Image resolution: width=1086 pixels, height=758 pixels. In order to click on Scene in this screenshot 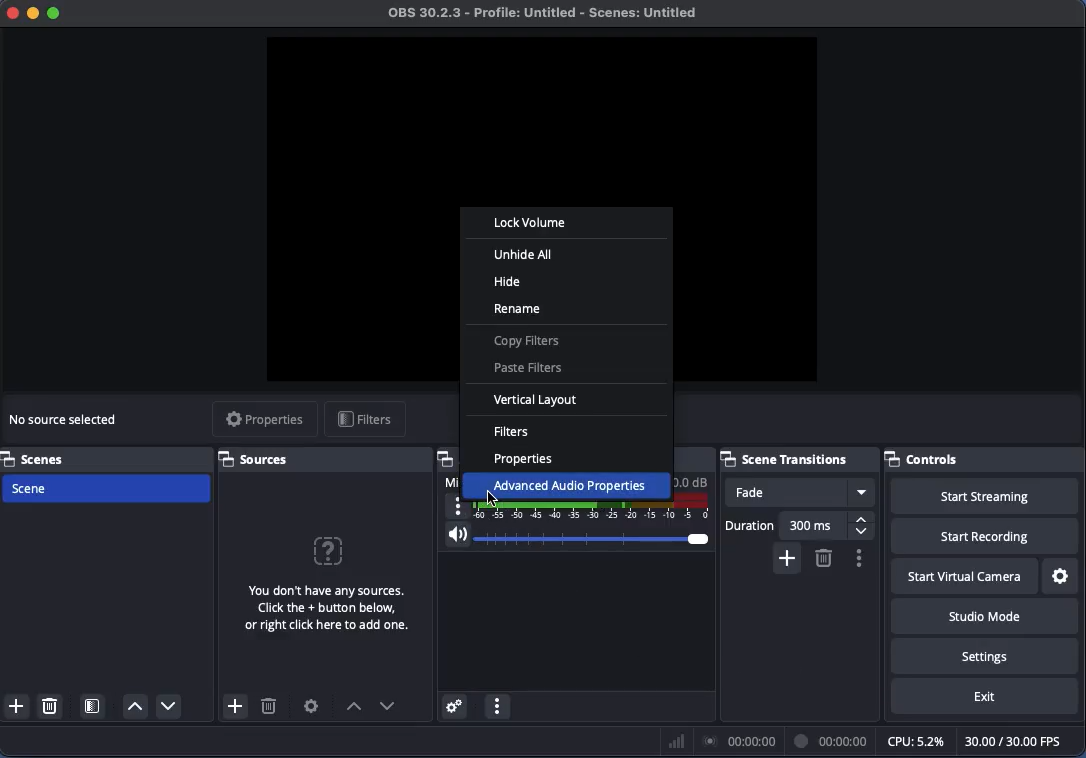, I will do `click(111, 486)`.